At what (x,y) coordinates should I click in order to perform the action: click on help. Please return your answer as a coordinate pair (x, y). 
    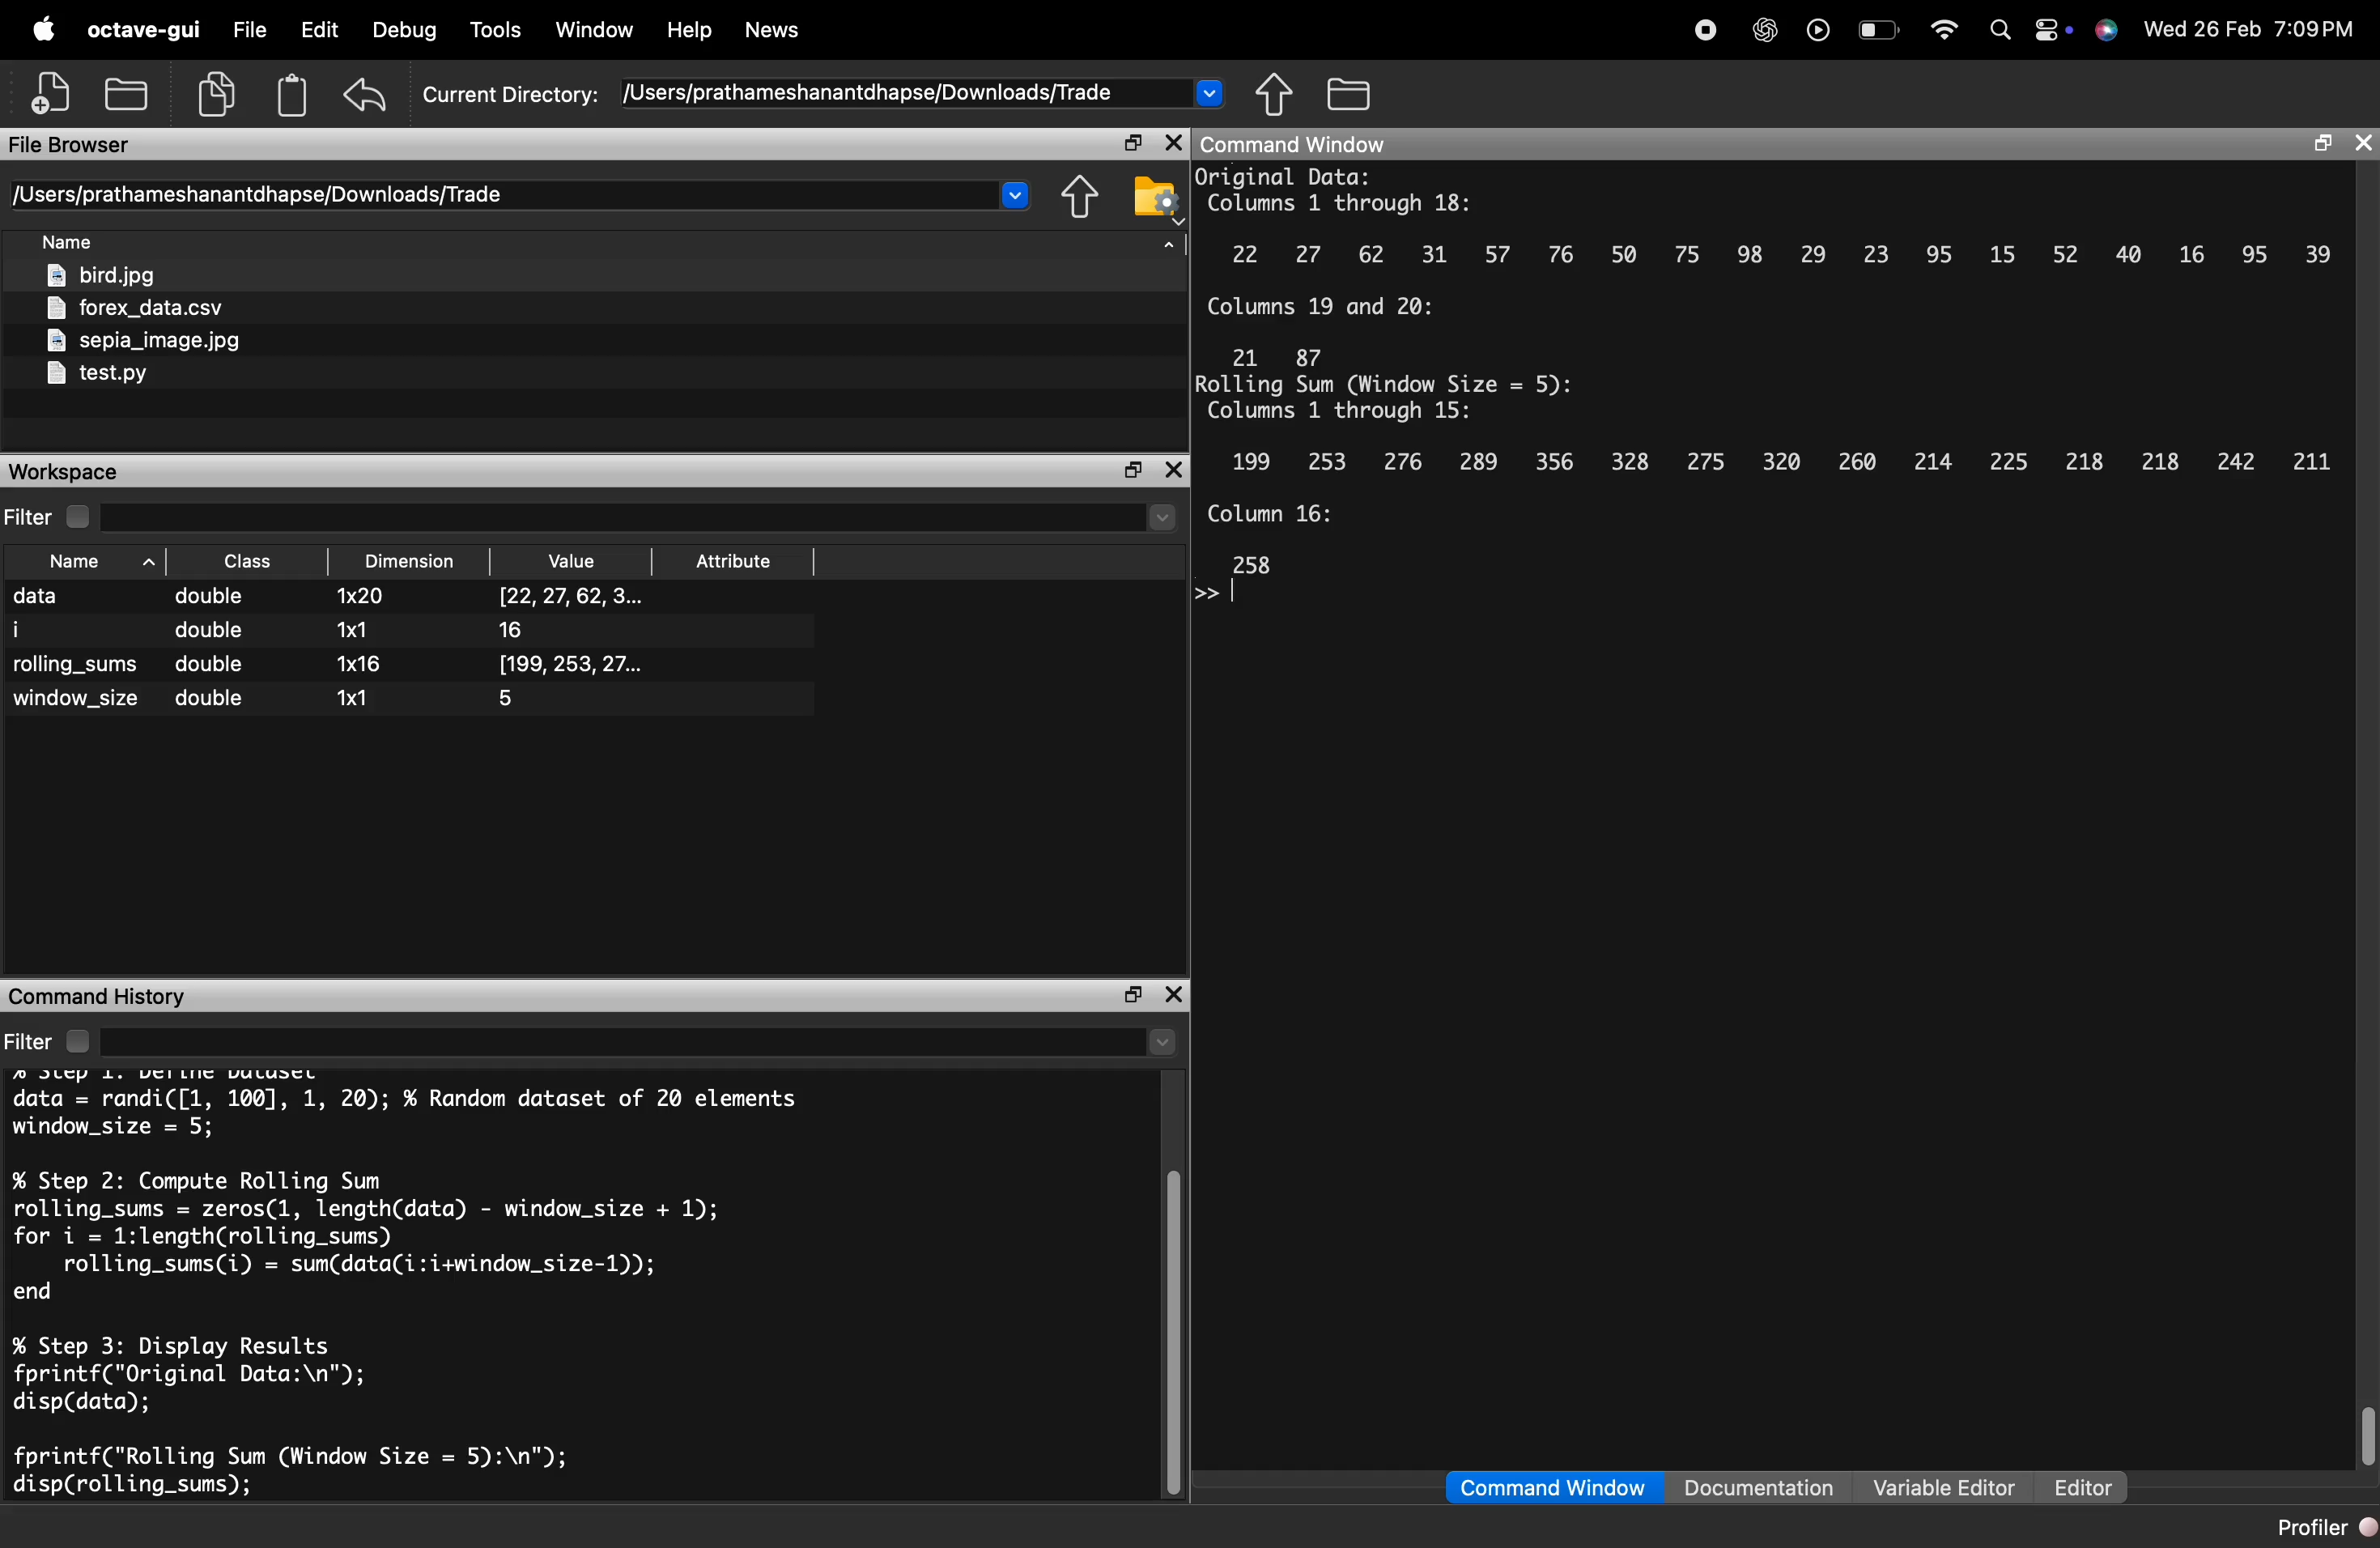
    Looking at the image, I should click on (691, 32).